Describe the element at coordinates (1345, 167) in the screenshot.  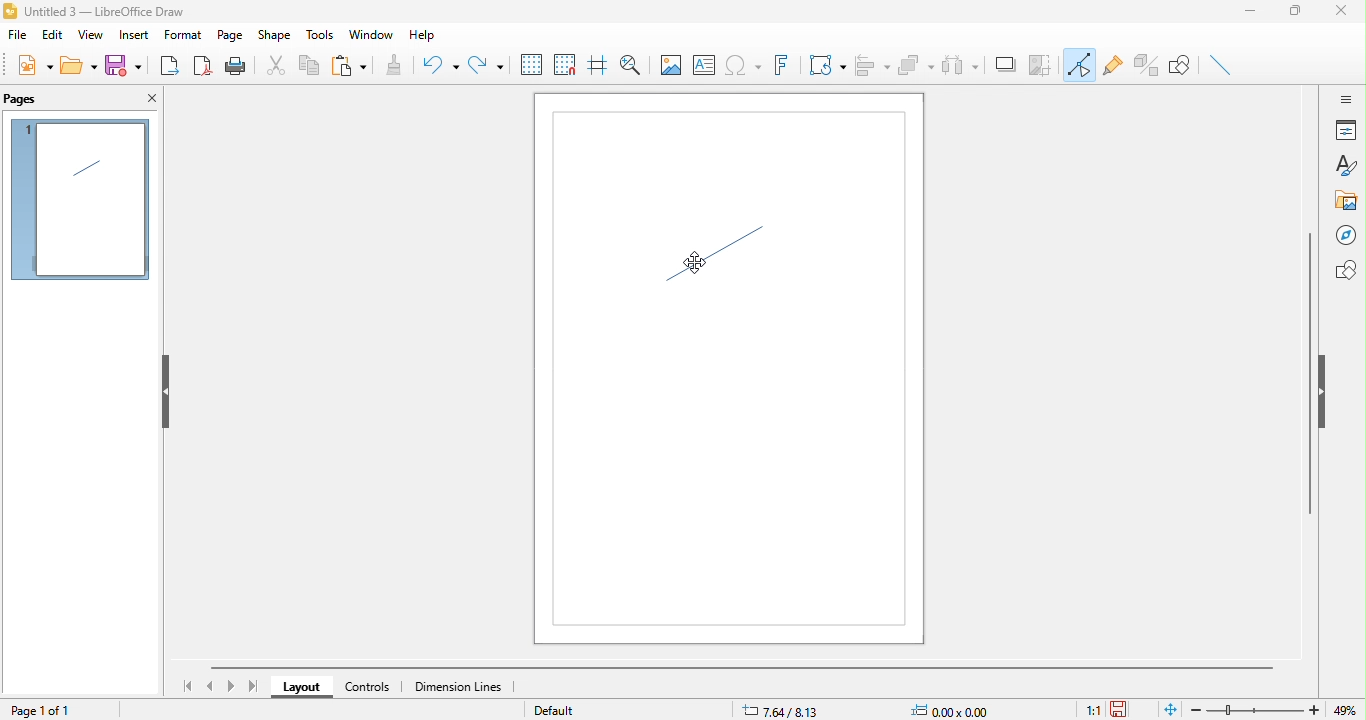
I see `styles` at that location.